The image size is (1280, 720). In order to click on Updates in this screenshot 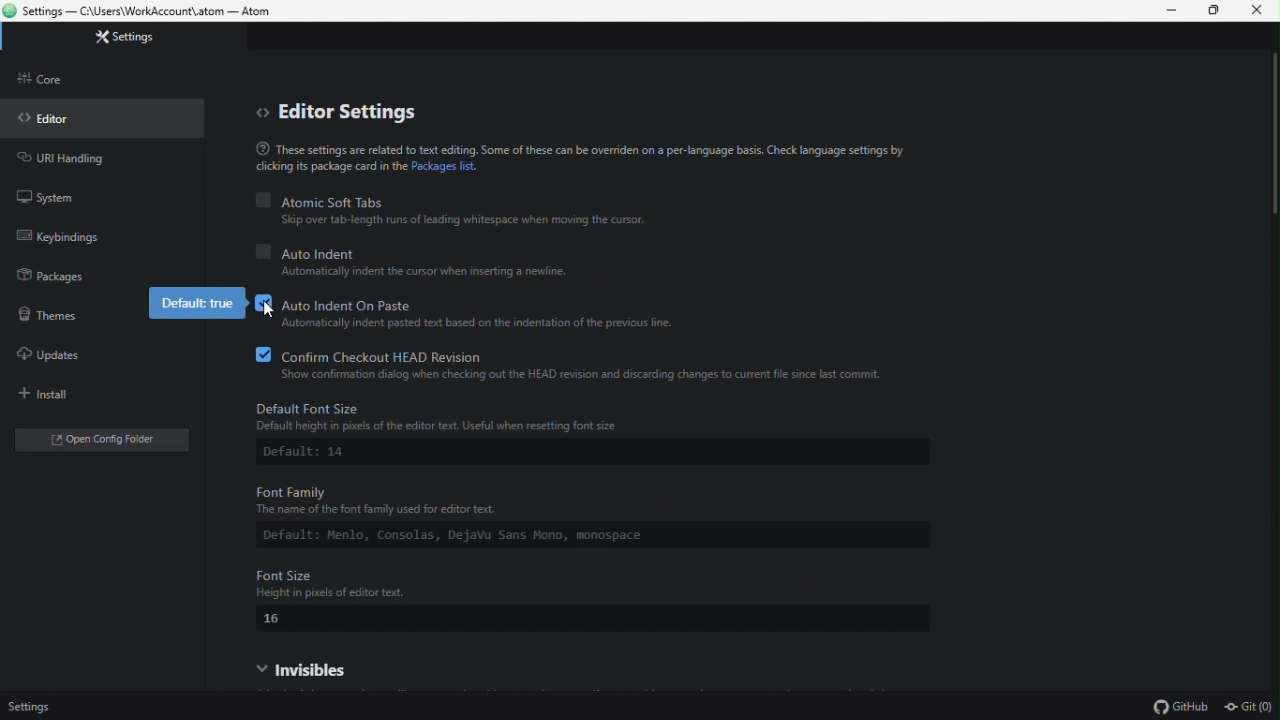, I will do `click(55, 354)`.